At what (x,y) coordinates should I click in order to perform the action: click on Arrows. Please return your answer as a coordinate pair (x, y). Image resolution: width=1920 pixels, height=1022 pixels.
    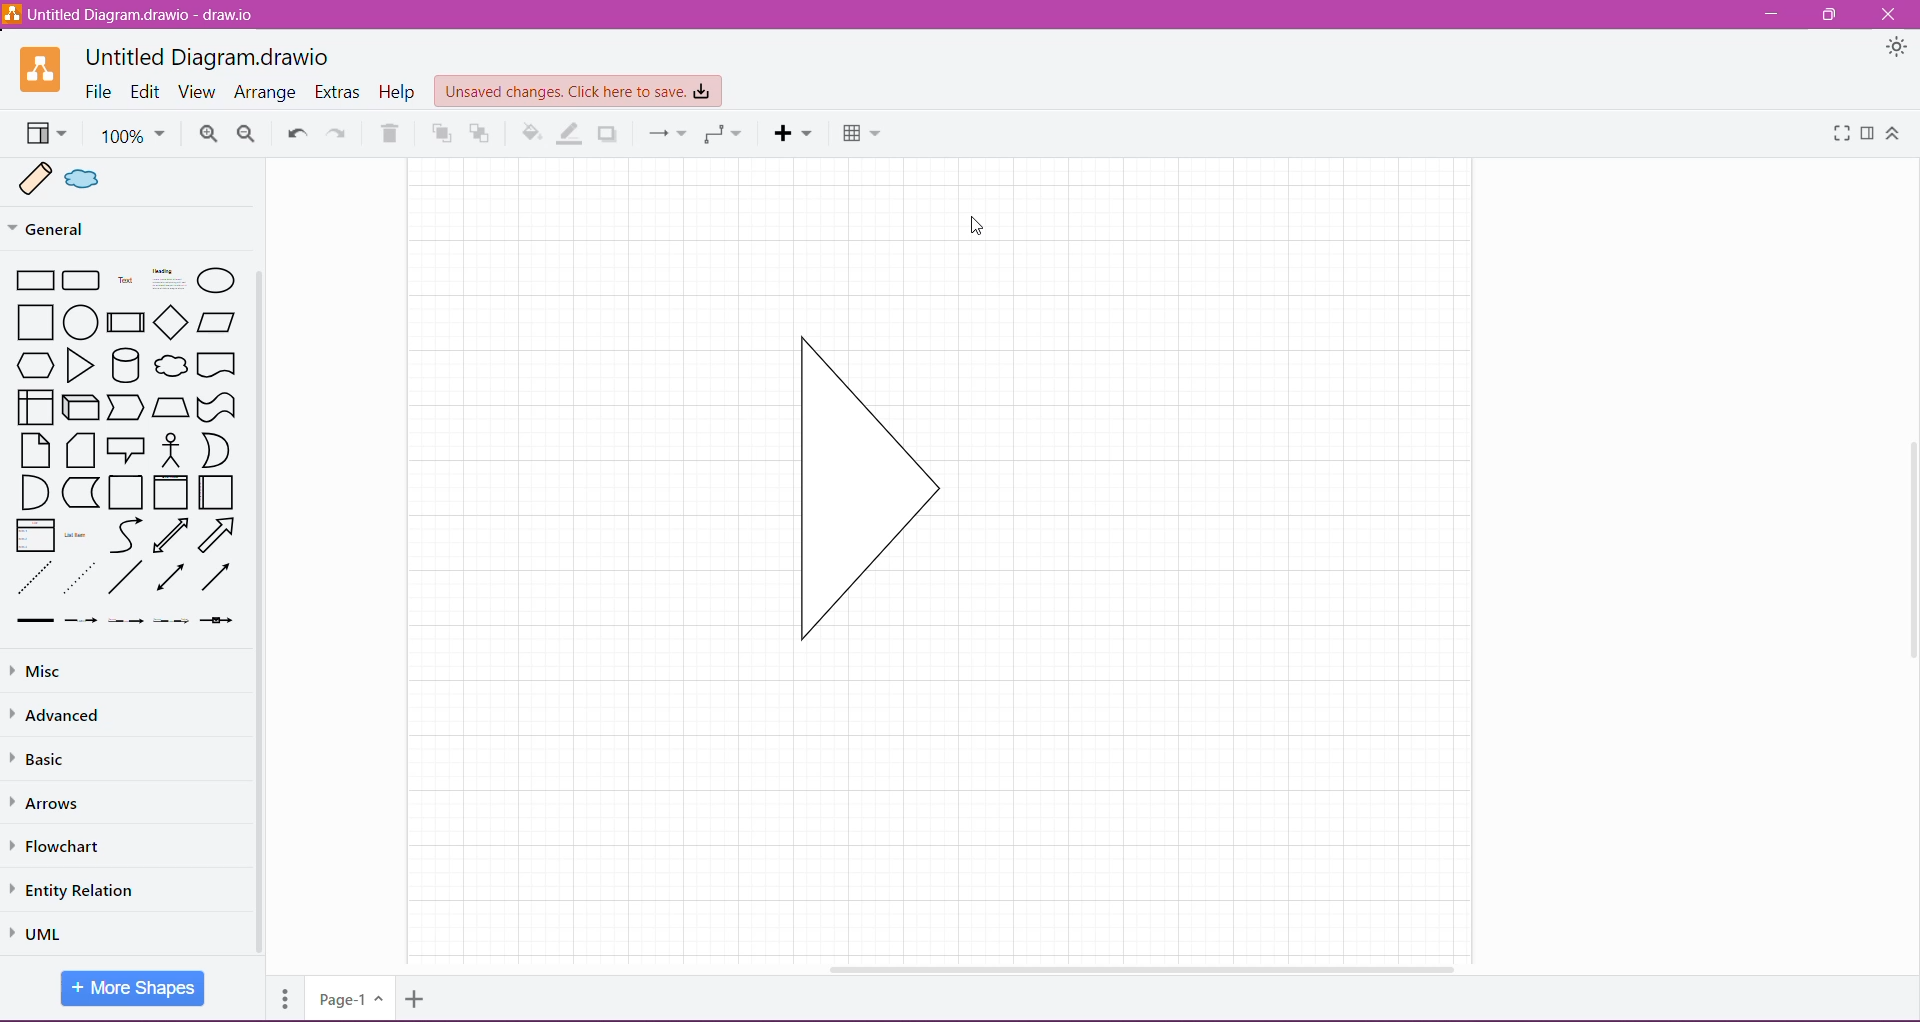
    Looking at the image, I should click on (55, 804).